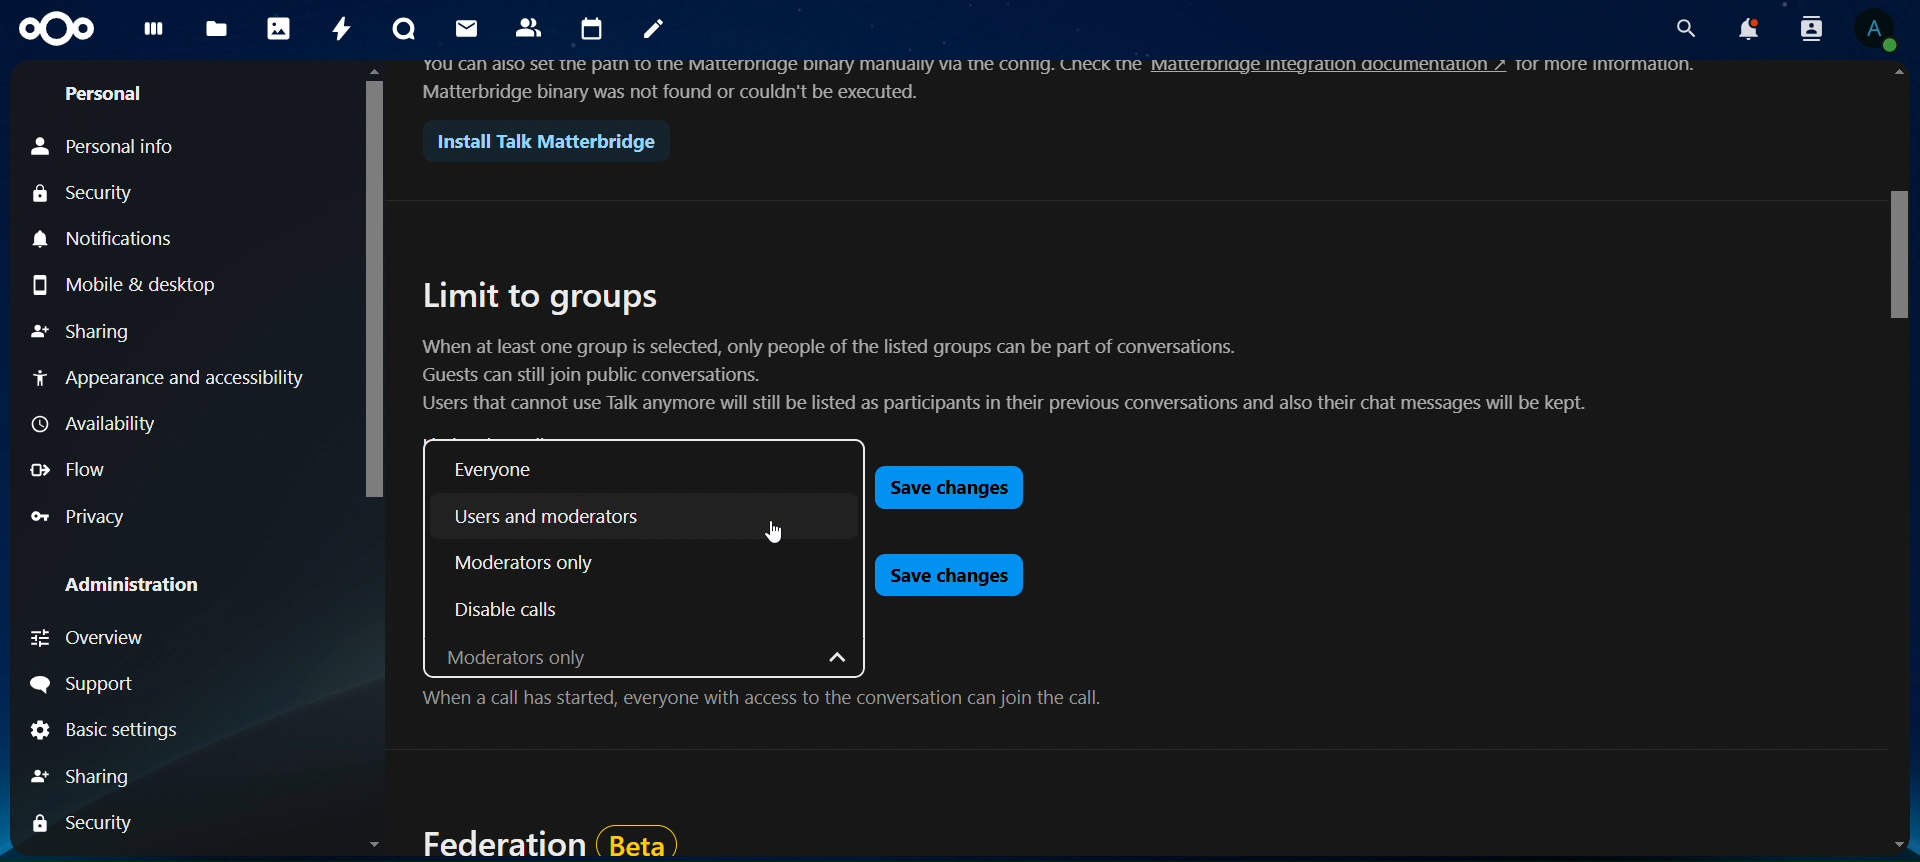  Describe the element at coordinates (103, 733) in the screenshot. I see `basic settings` at that location.